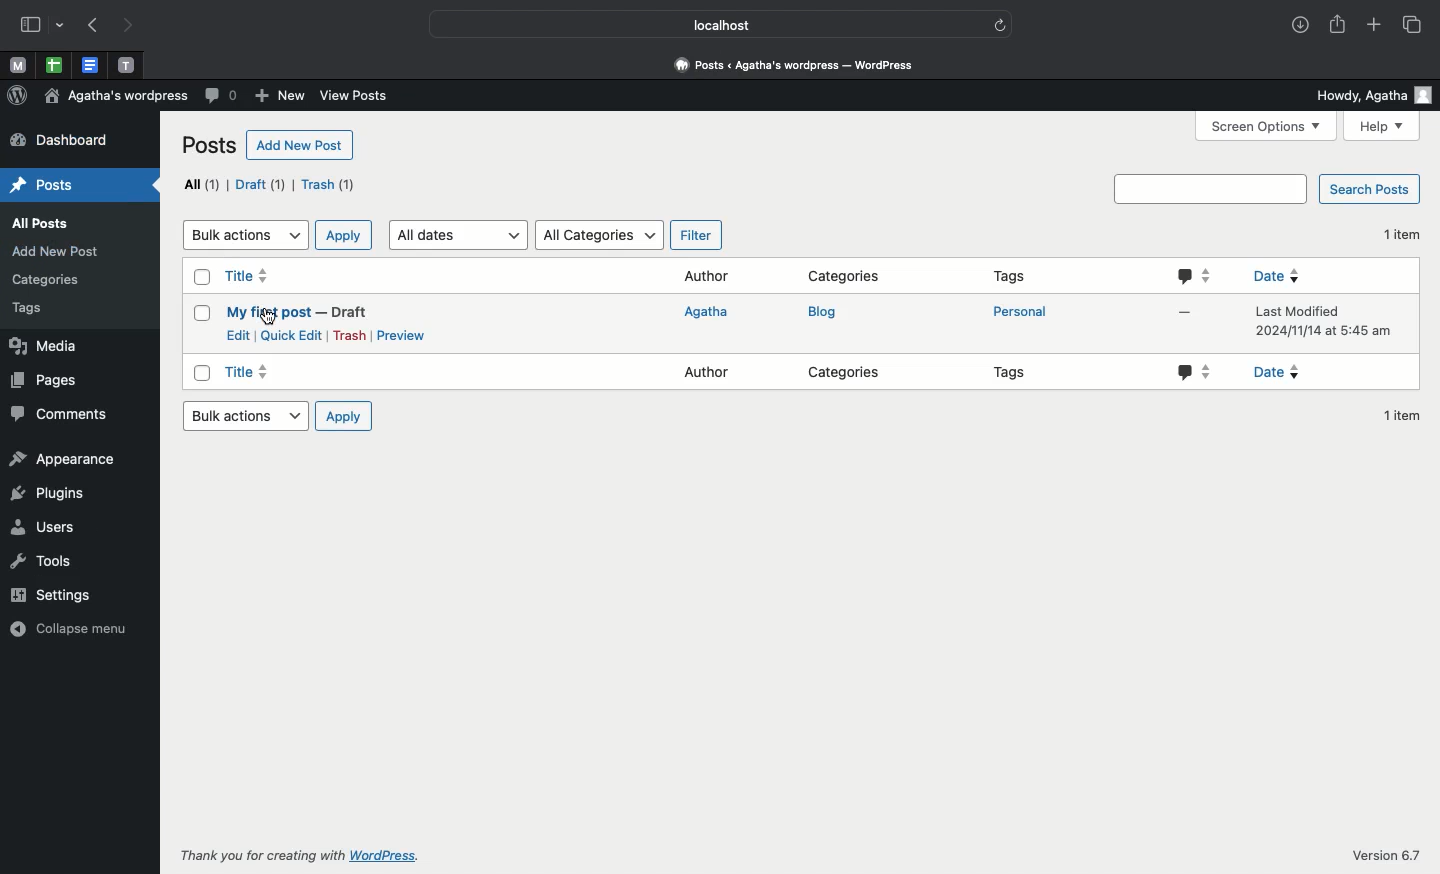 The image size is (1440, 874). Describe the element at coordinates (849, 277) in the screenshot. I see `Categories` at that location.